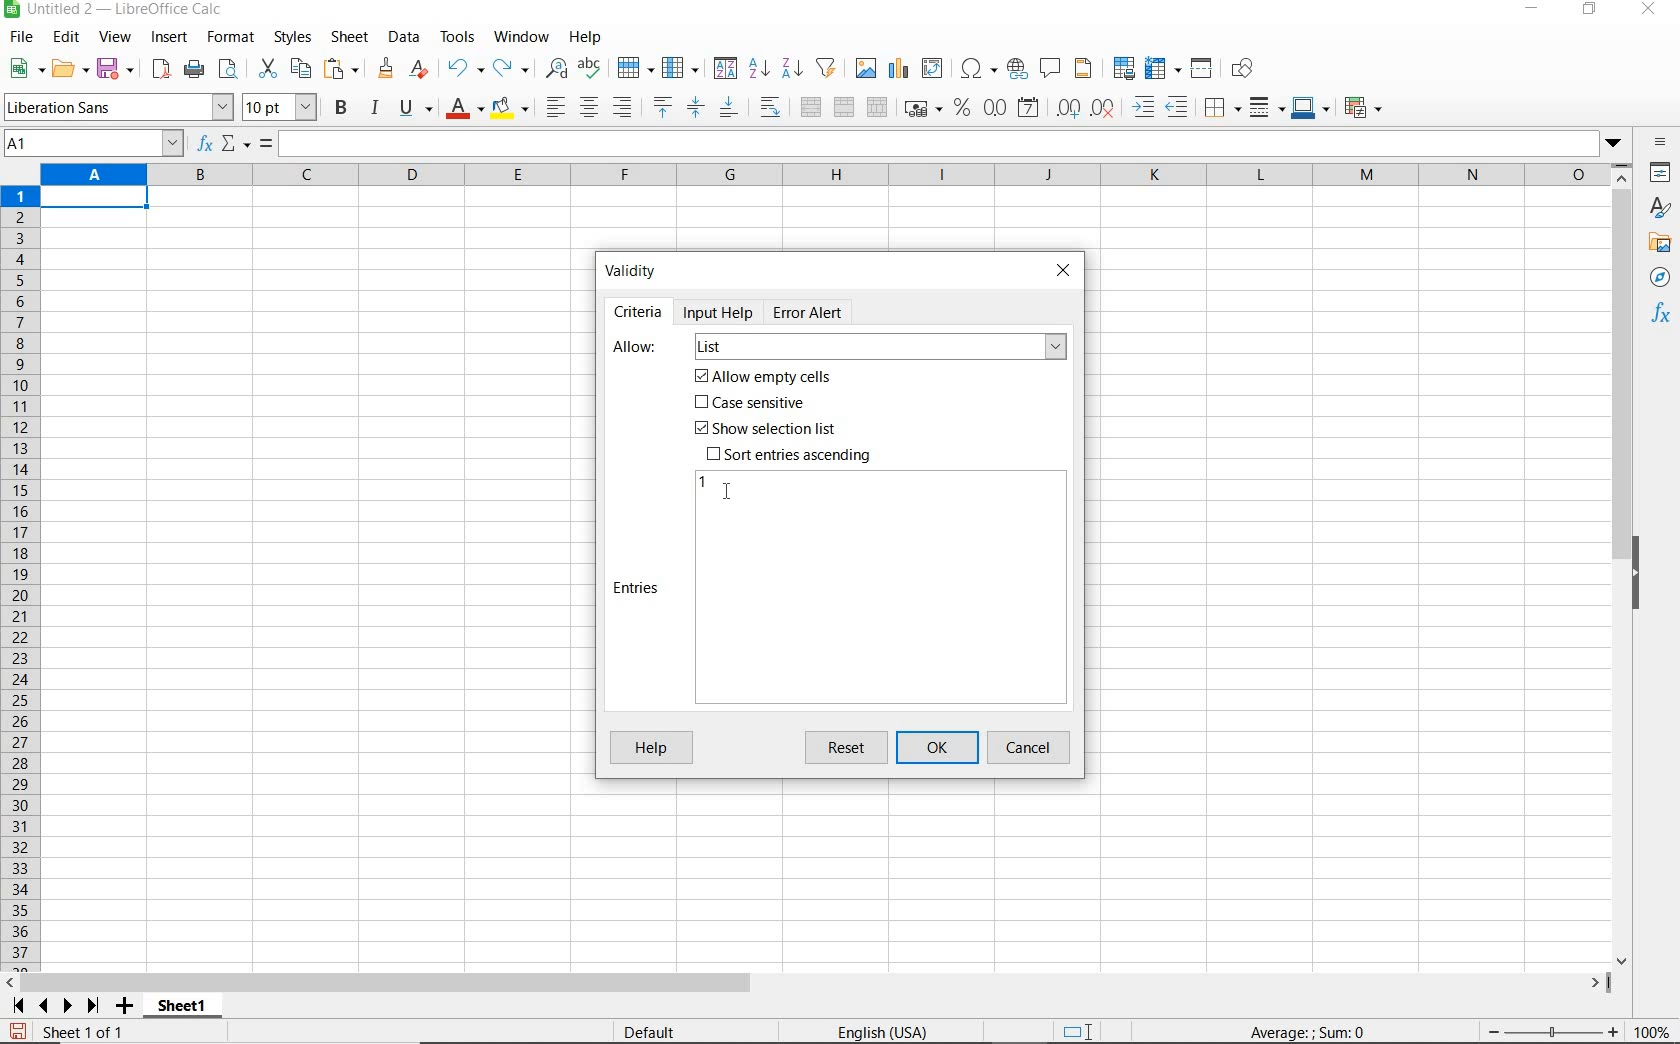 The width and height of the screenshot is (1680, 1044). What do you see at coordinates (374, 108) in the screenshot?
I see `italic` at bounding box center [374, 108].